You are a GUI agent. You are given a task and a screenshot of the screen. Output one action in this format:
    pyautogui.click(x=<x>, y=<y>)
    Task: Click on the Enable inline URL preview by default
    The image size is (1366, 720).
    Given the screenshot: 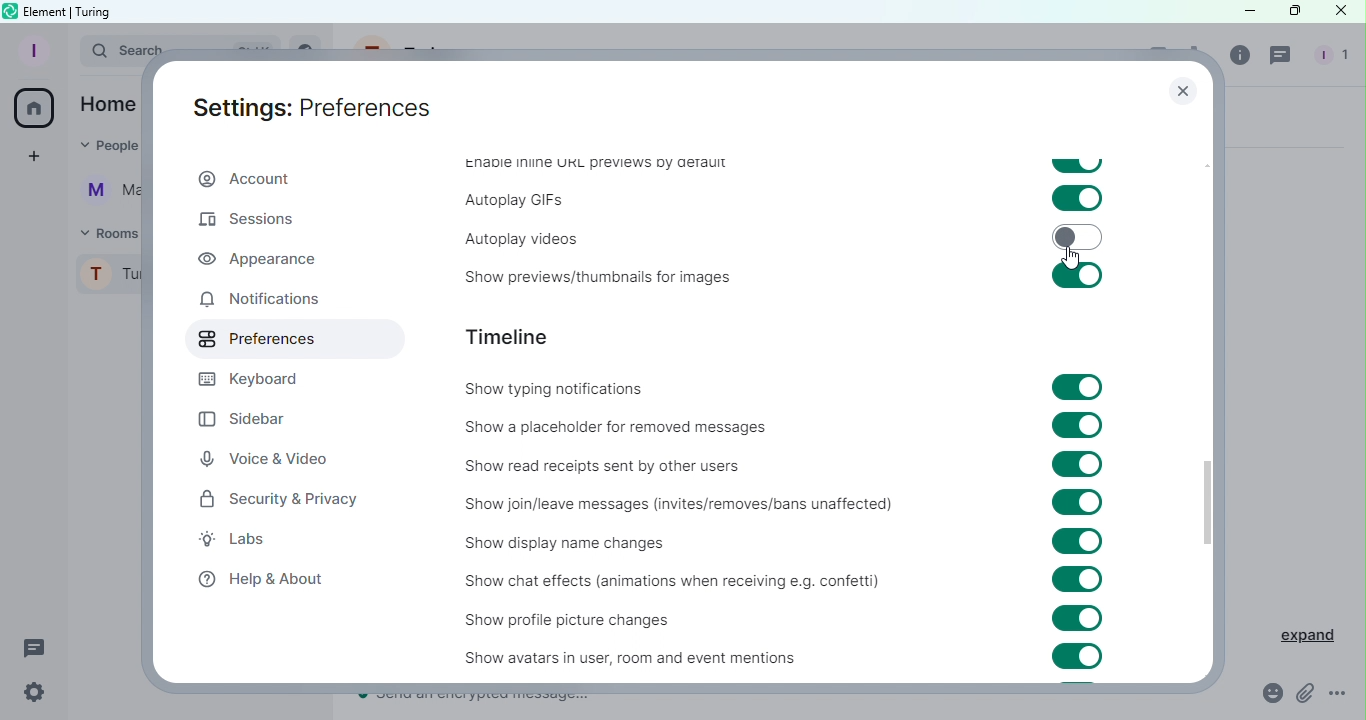 What is the action you would take?
    pyautogui.click(x=594, y=166)
    